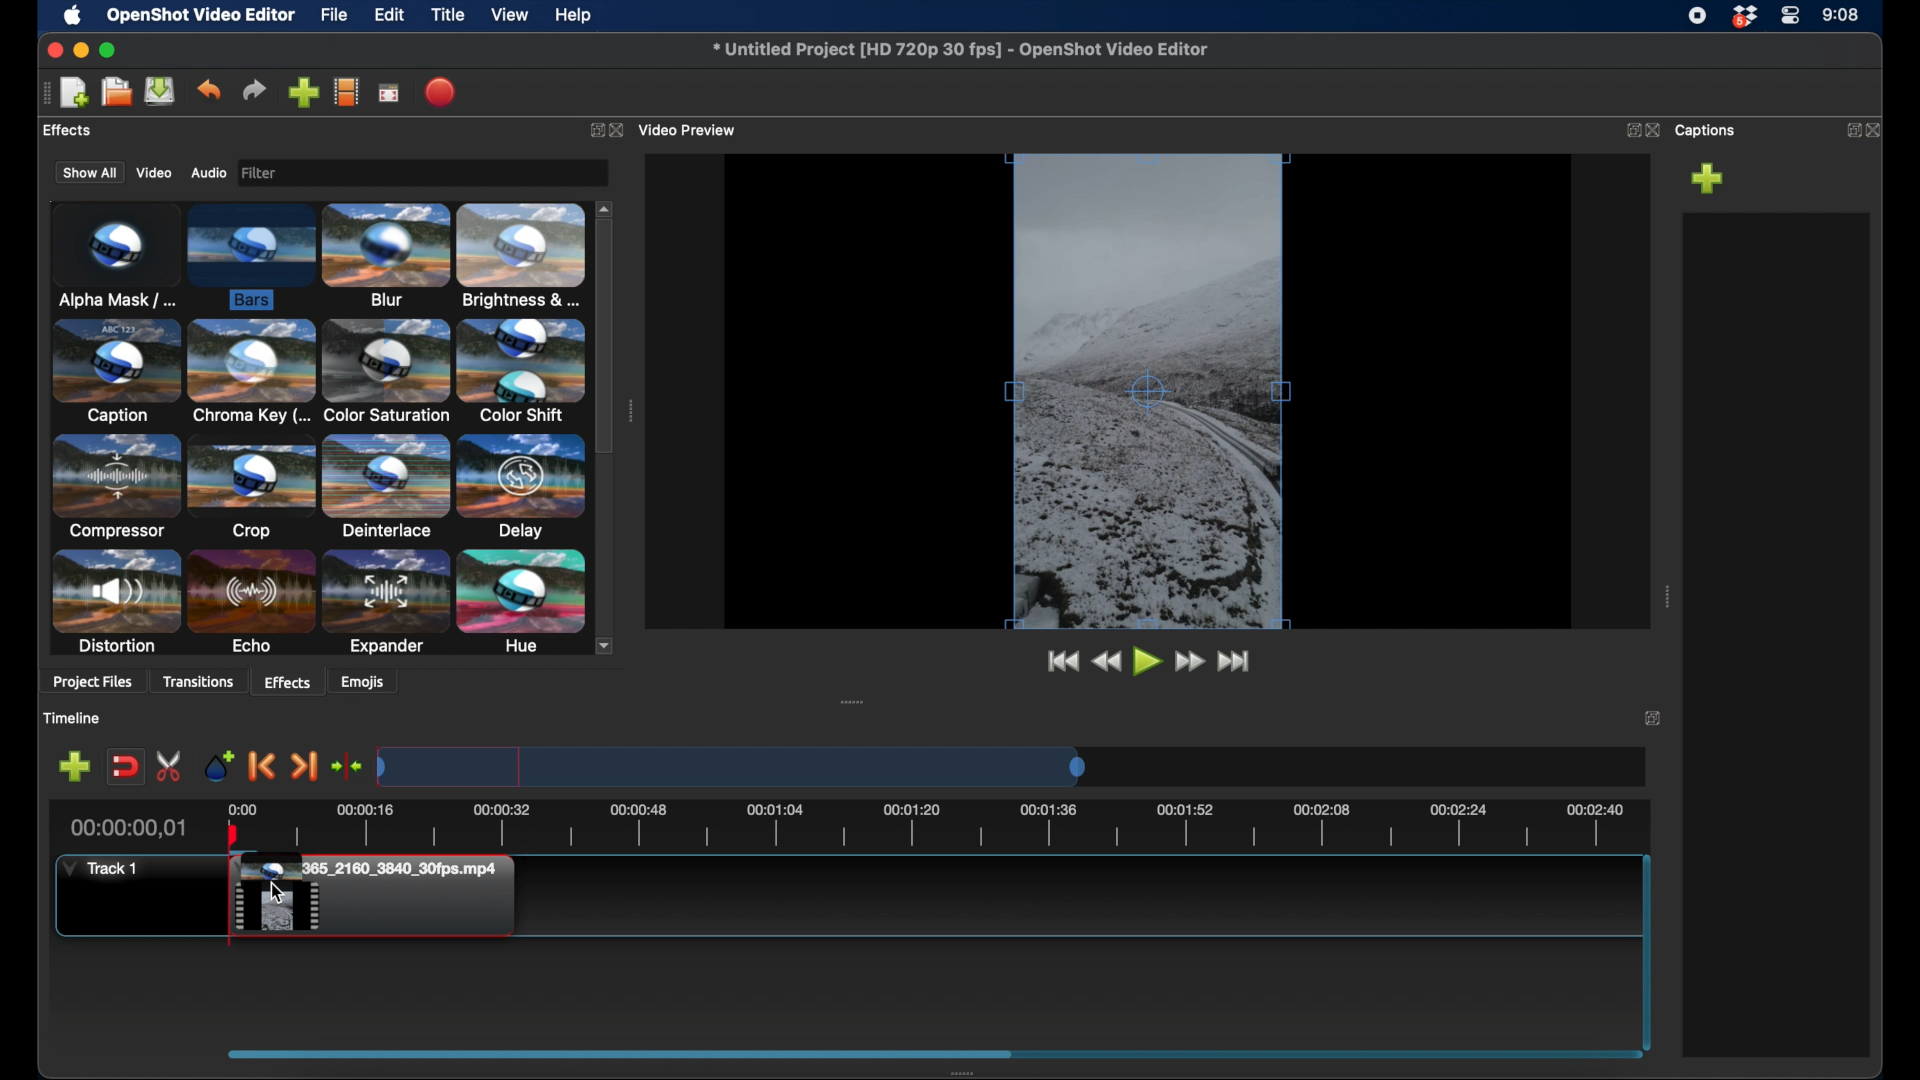  I want to click on explore profiles, so click(347, 92).